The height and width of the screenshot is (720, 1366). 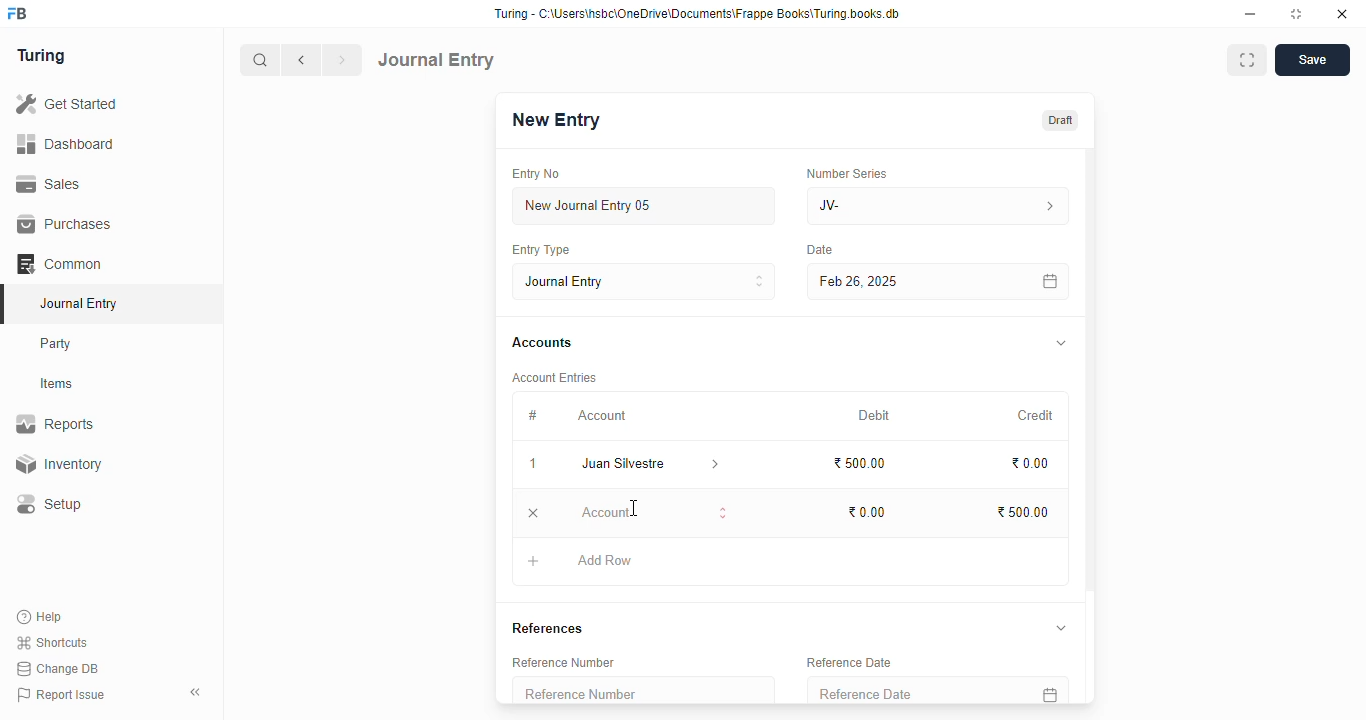 I want to click on toggle between form and full width, so click(x=1246, y=60).